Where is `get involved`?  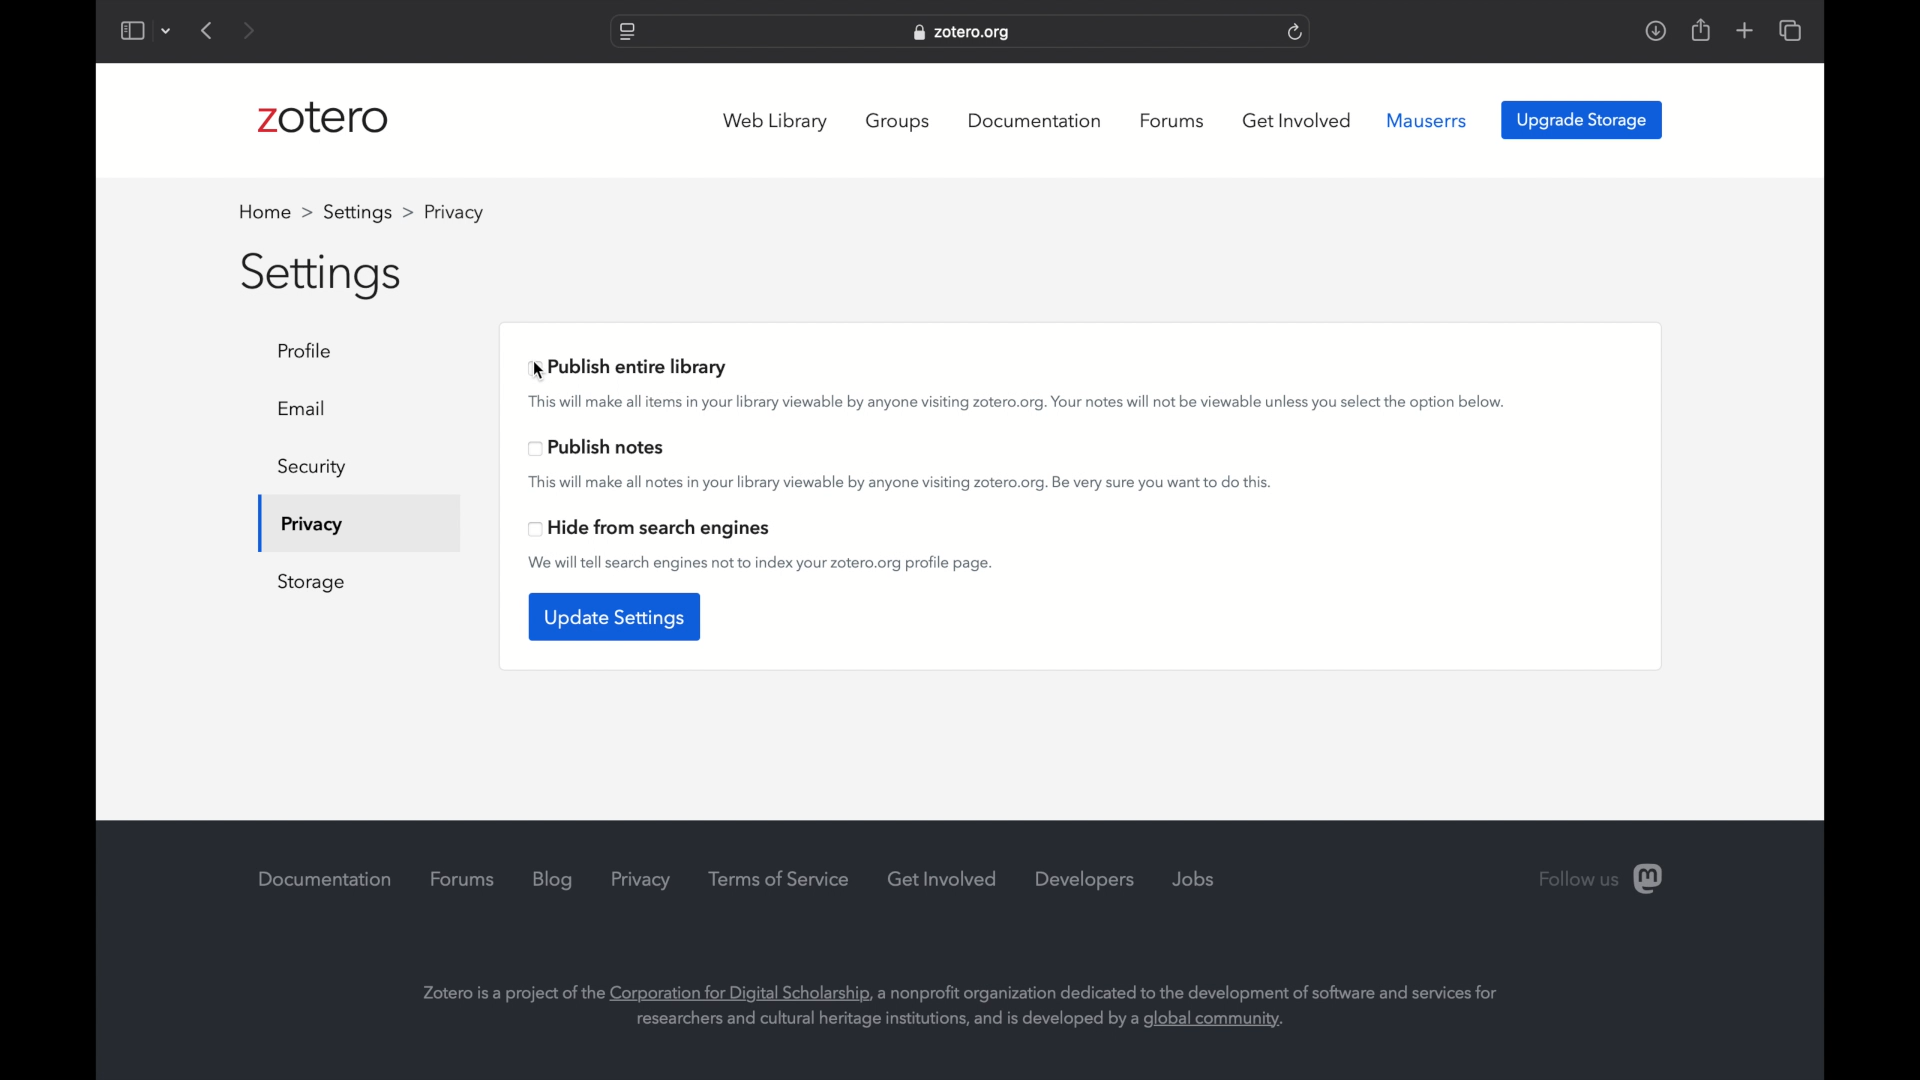
get involved is located at coordinates (1298, 121).